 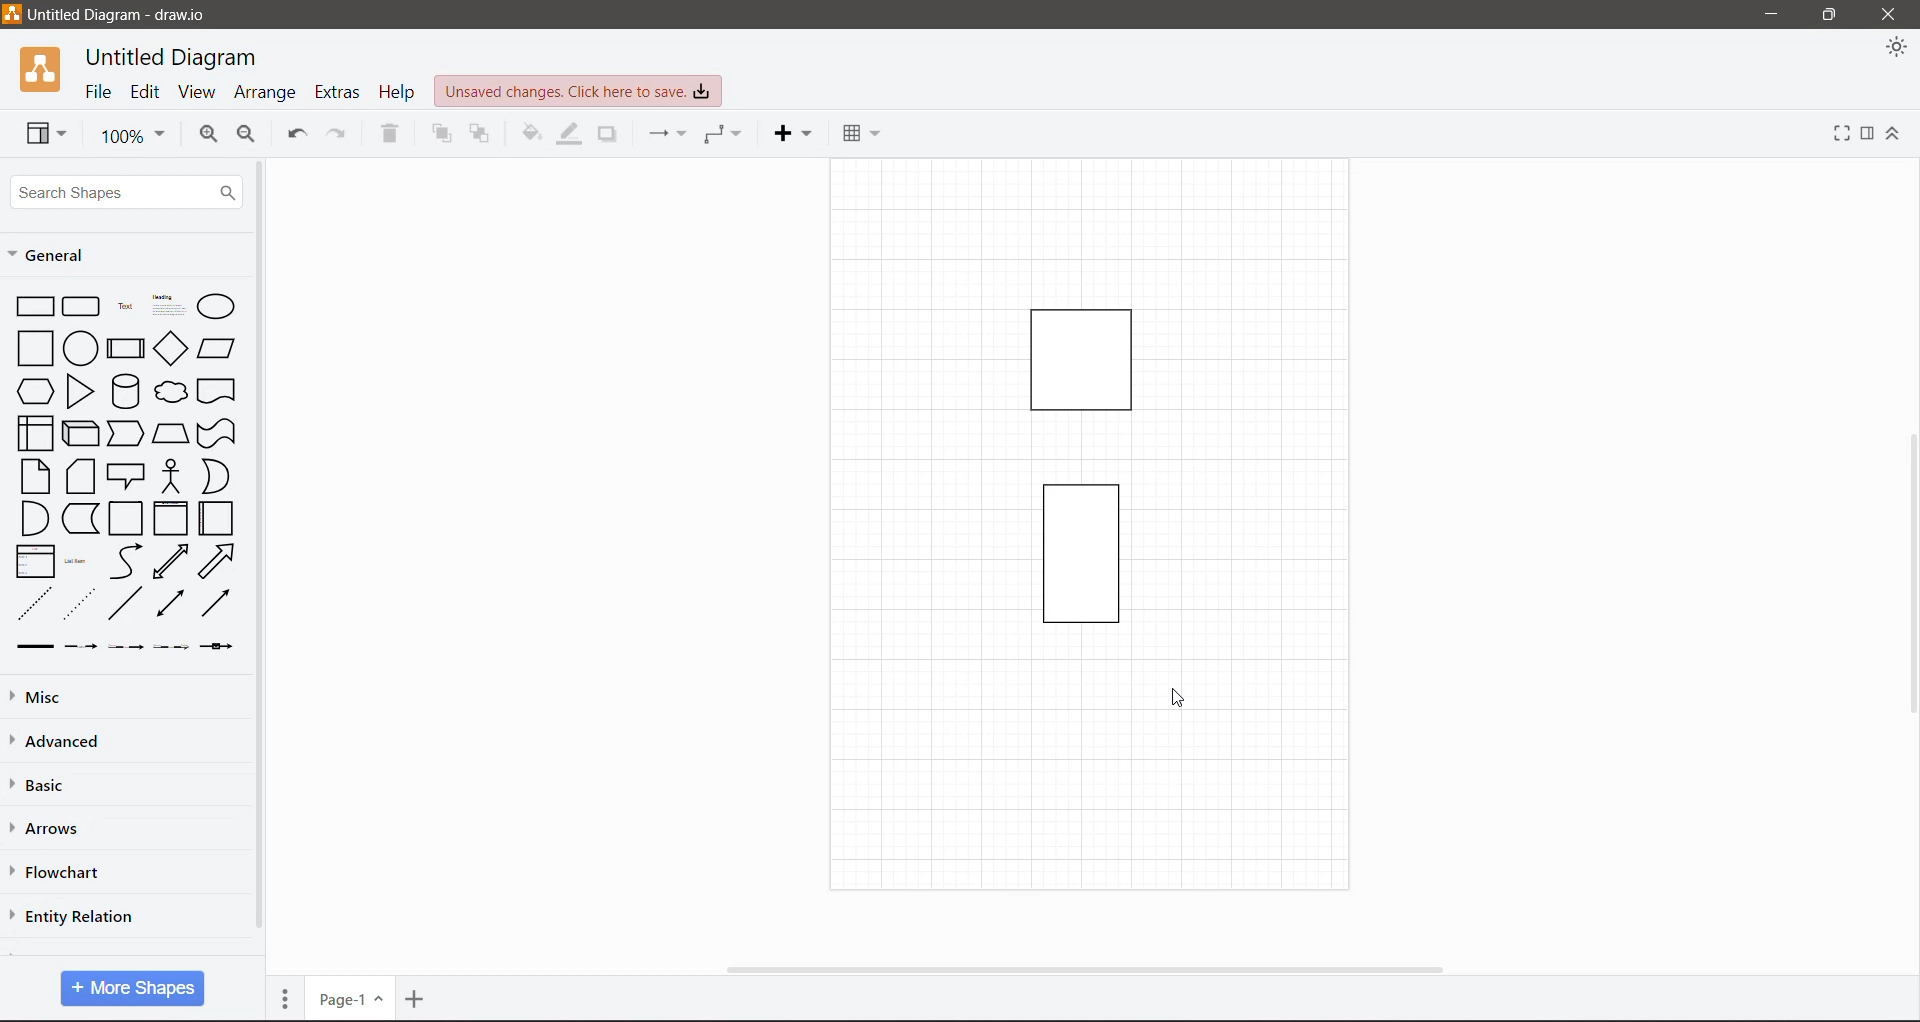 What do you see at coordinates (337, 92) in the screenshot?
I see `Extras` at bounding box center [337, 92].